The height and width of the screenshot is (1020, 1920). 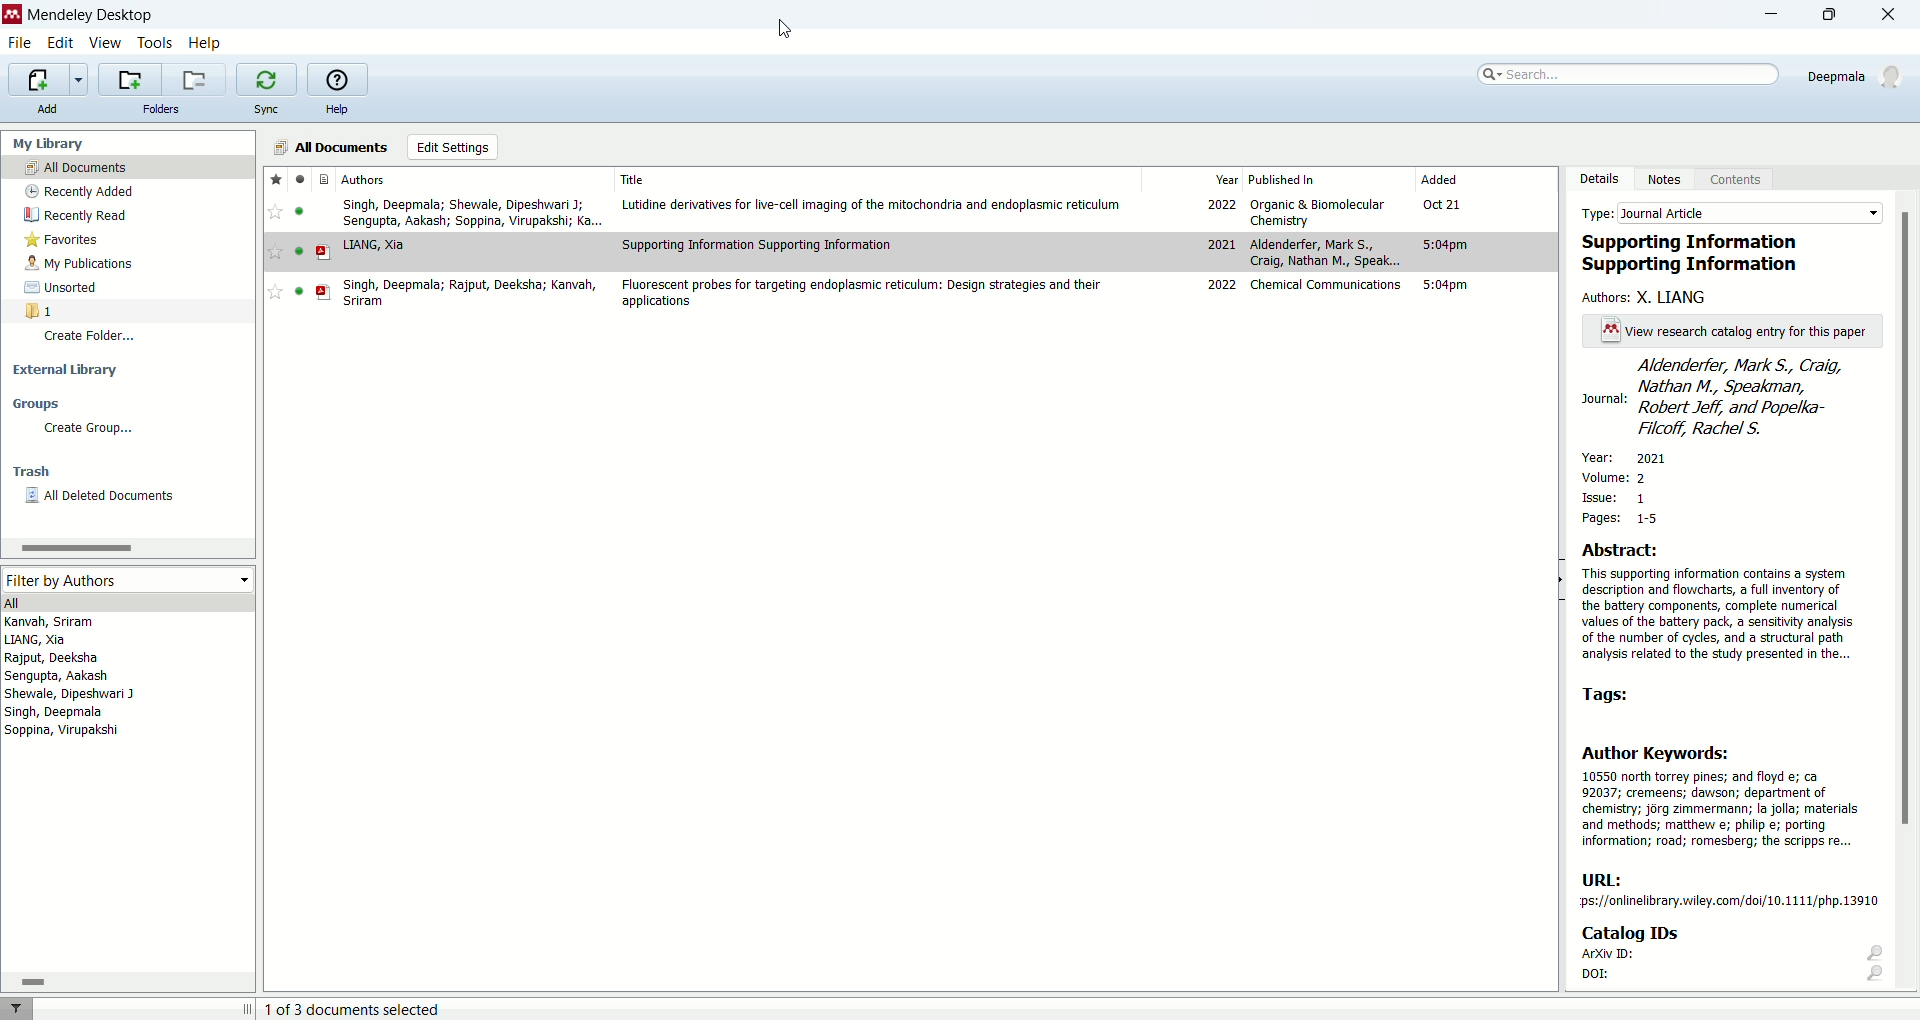 What do you see at coordinates (270, 109) in the screenshot?
I see `sync` at bounding box center [270, 109].